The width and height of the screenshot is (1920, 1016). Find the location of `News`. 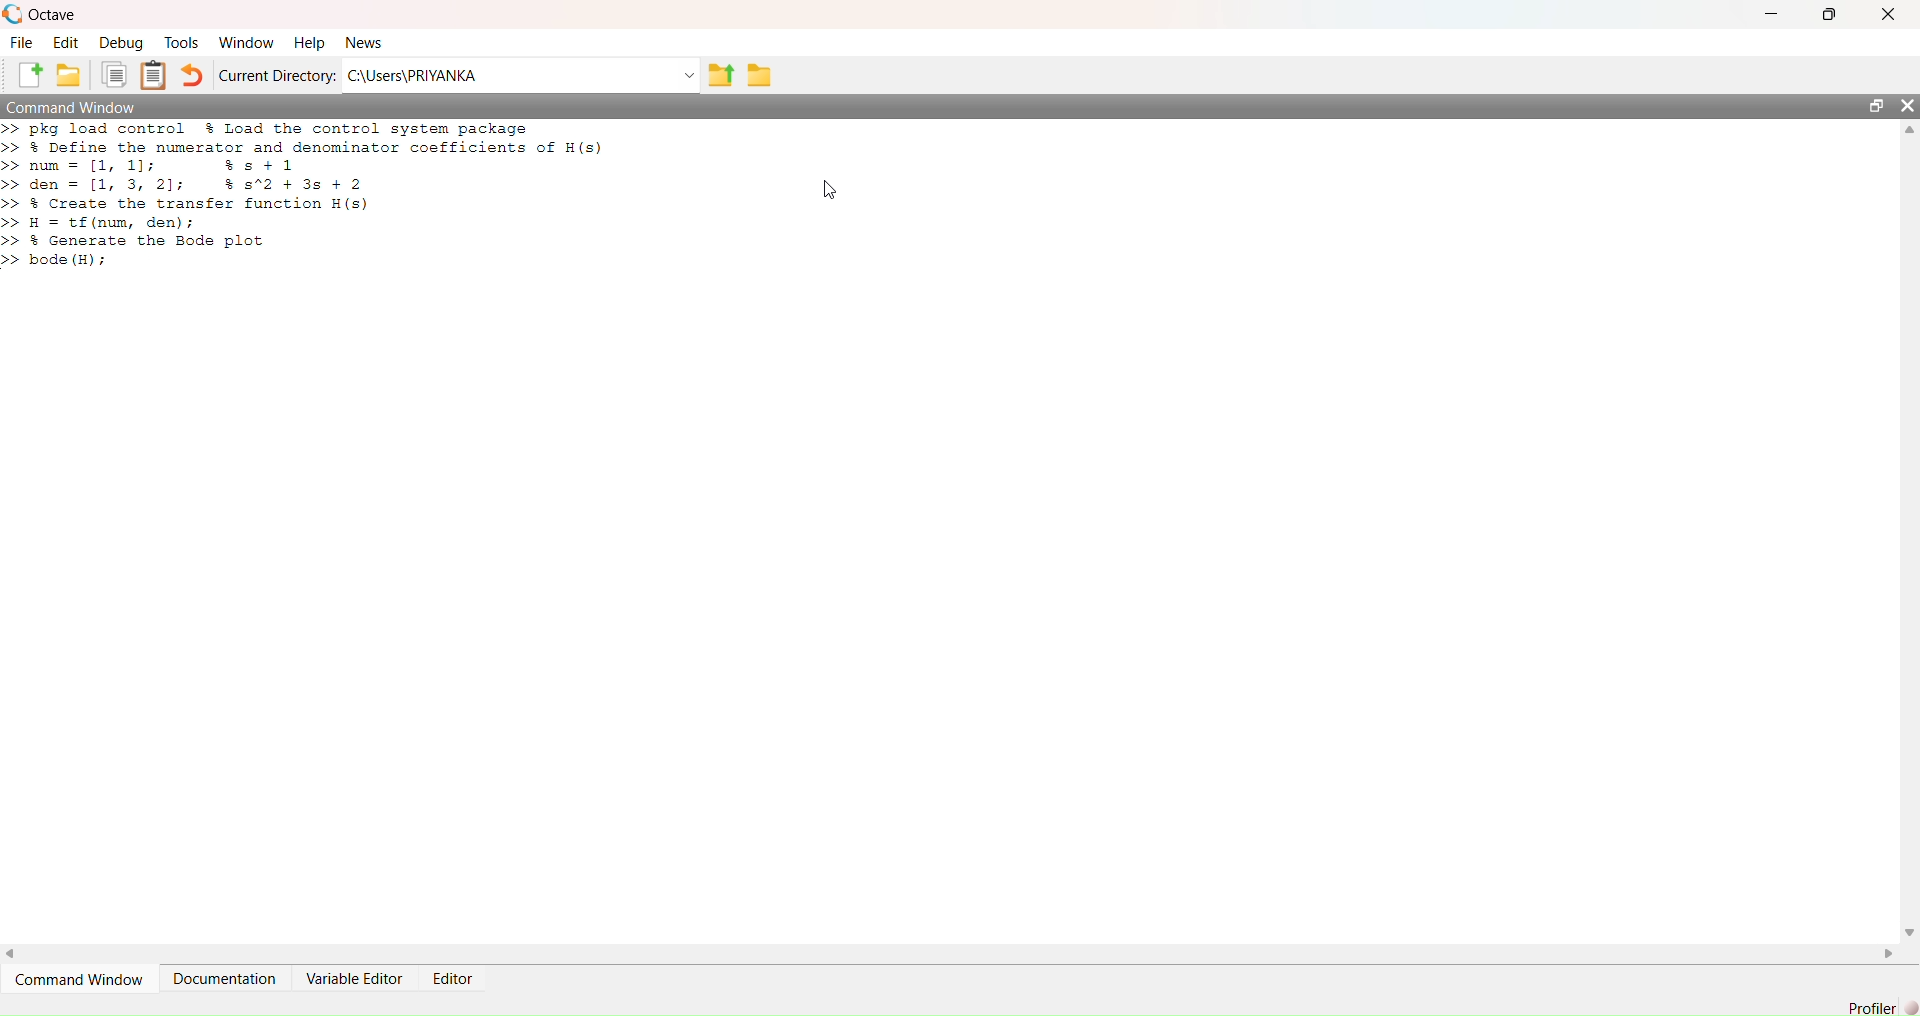

News is located at coordinates (363, 41).